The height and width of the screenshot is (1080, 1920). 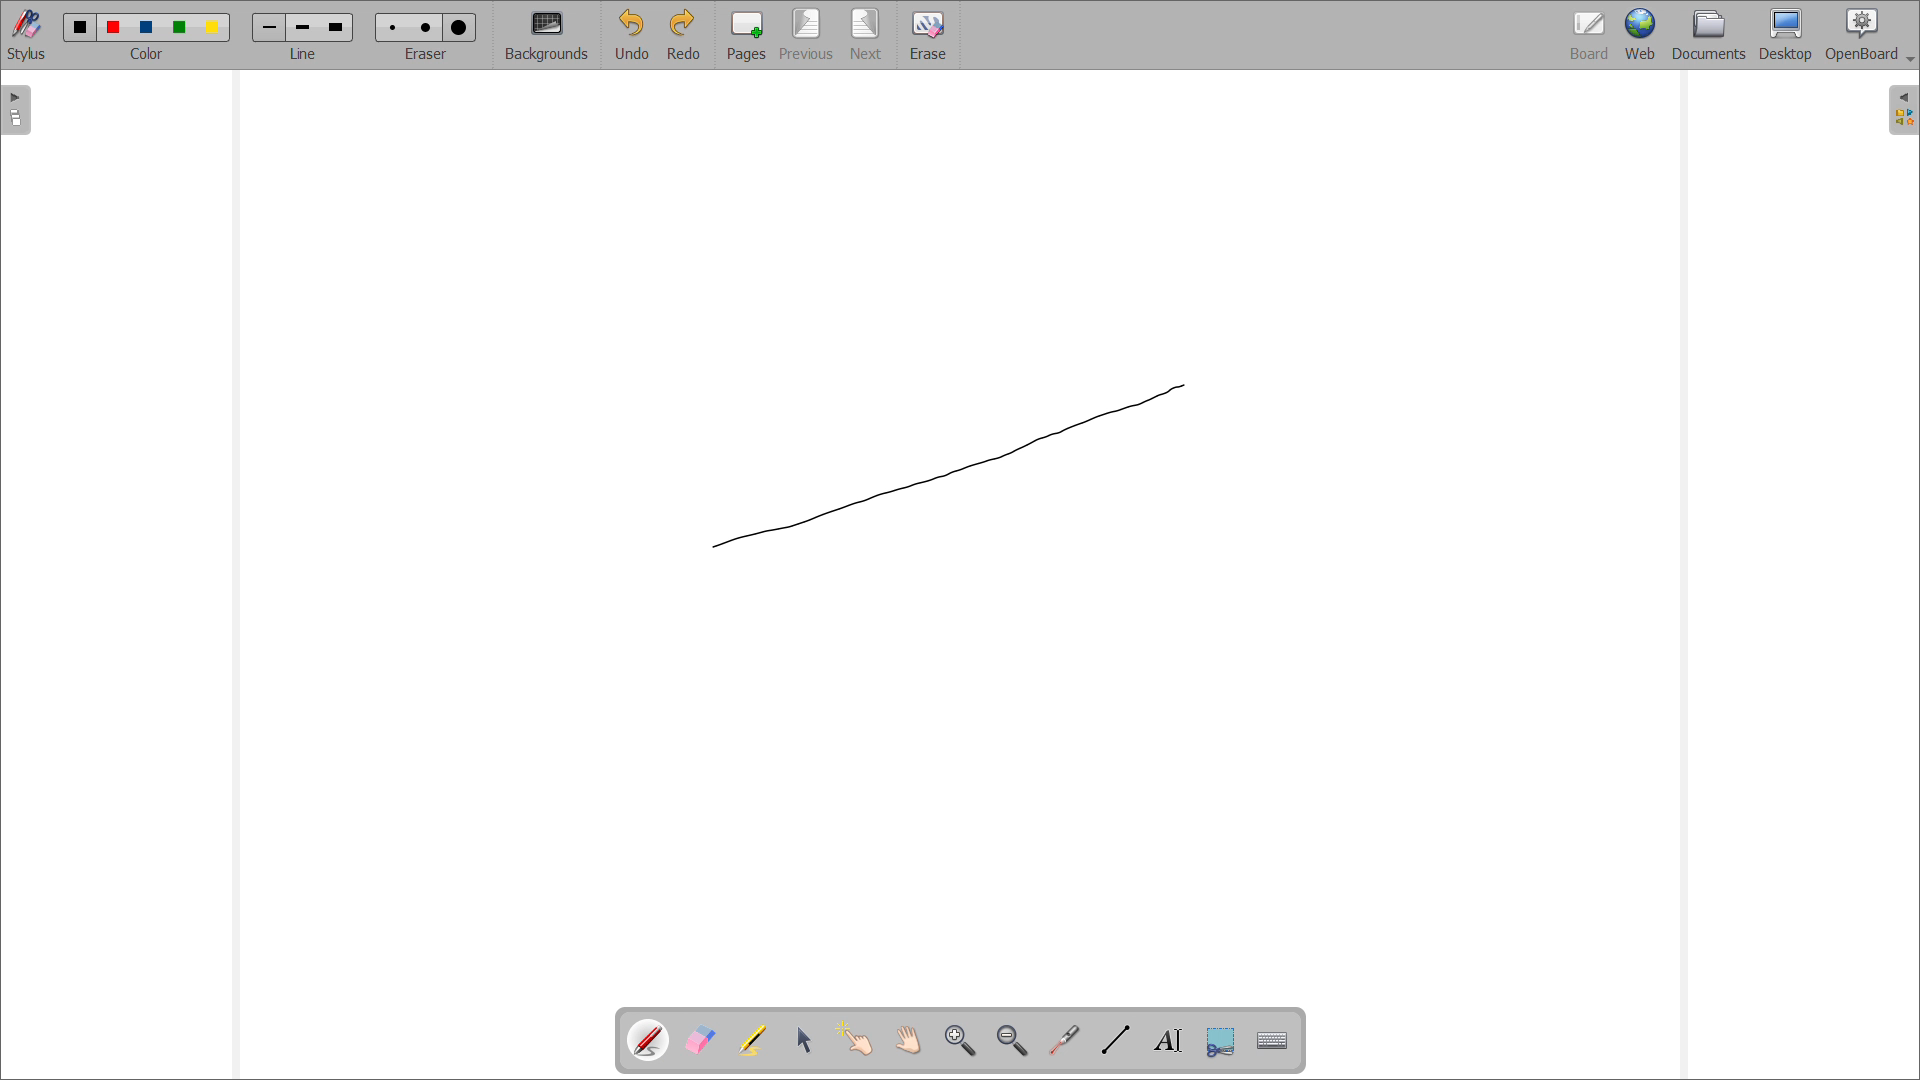 What do you see at coordinates (426, 26) in the screenshot?
I see `Eraser size` at bounding box center [426, 26].